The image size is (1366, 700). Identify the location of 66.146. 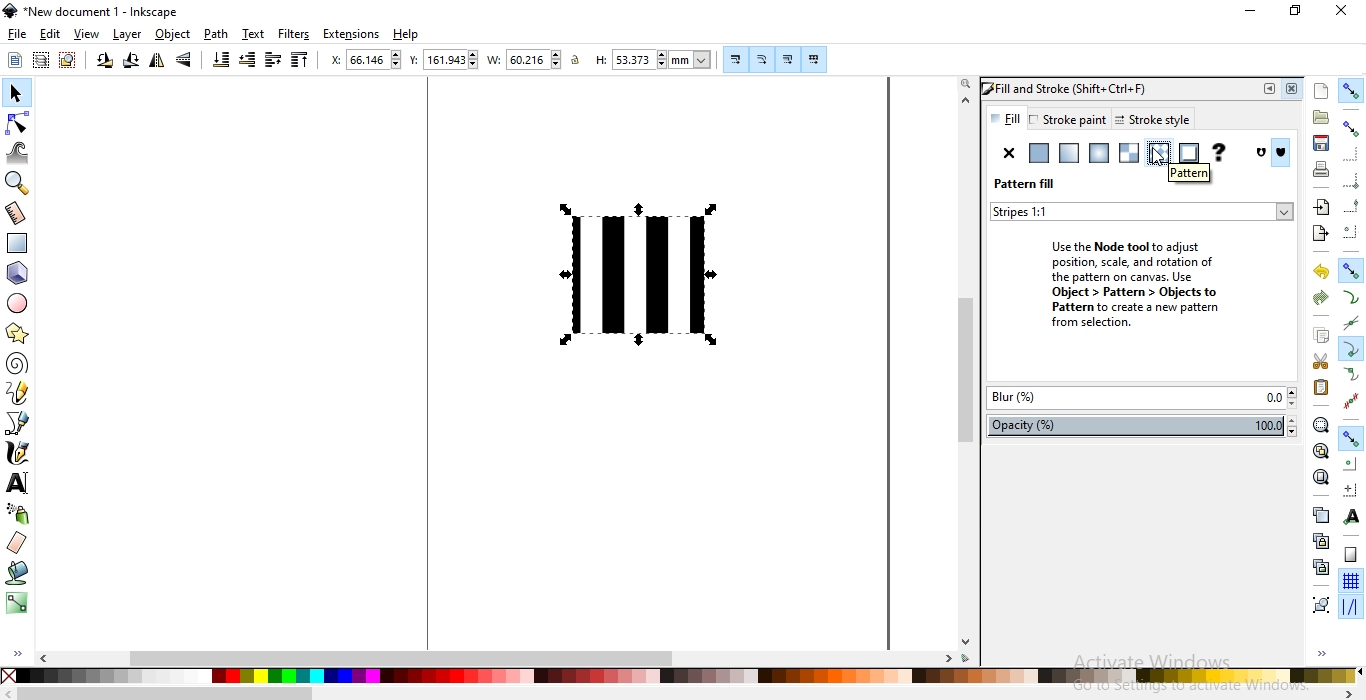
(375, 59).